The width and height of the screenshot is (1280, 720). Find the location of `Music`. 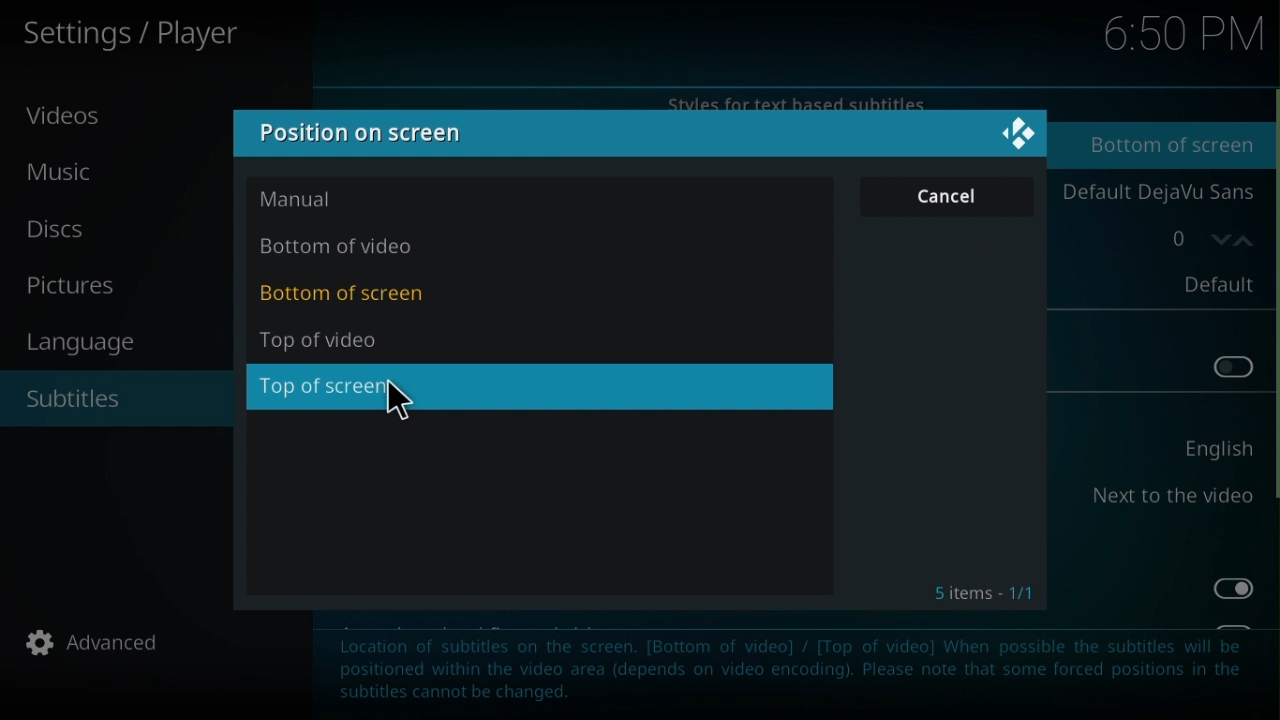

Music is located at coordinates (67, 178).